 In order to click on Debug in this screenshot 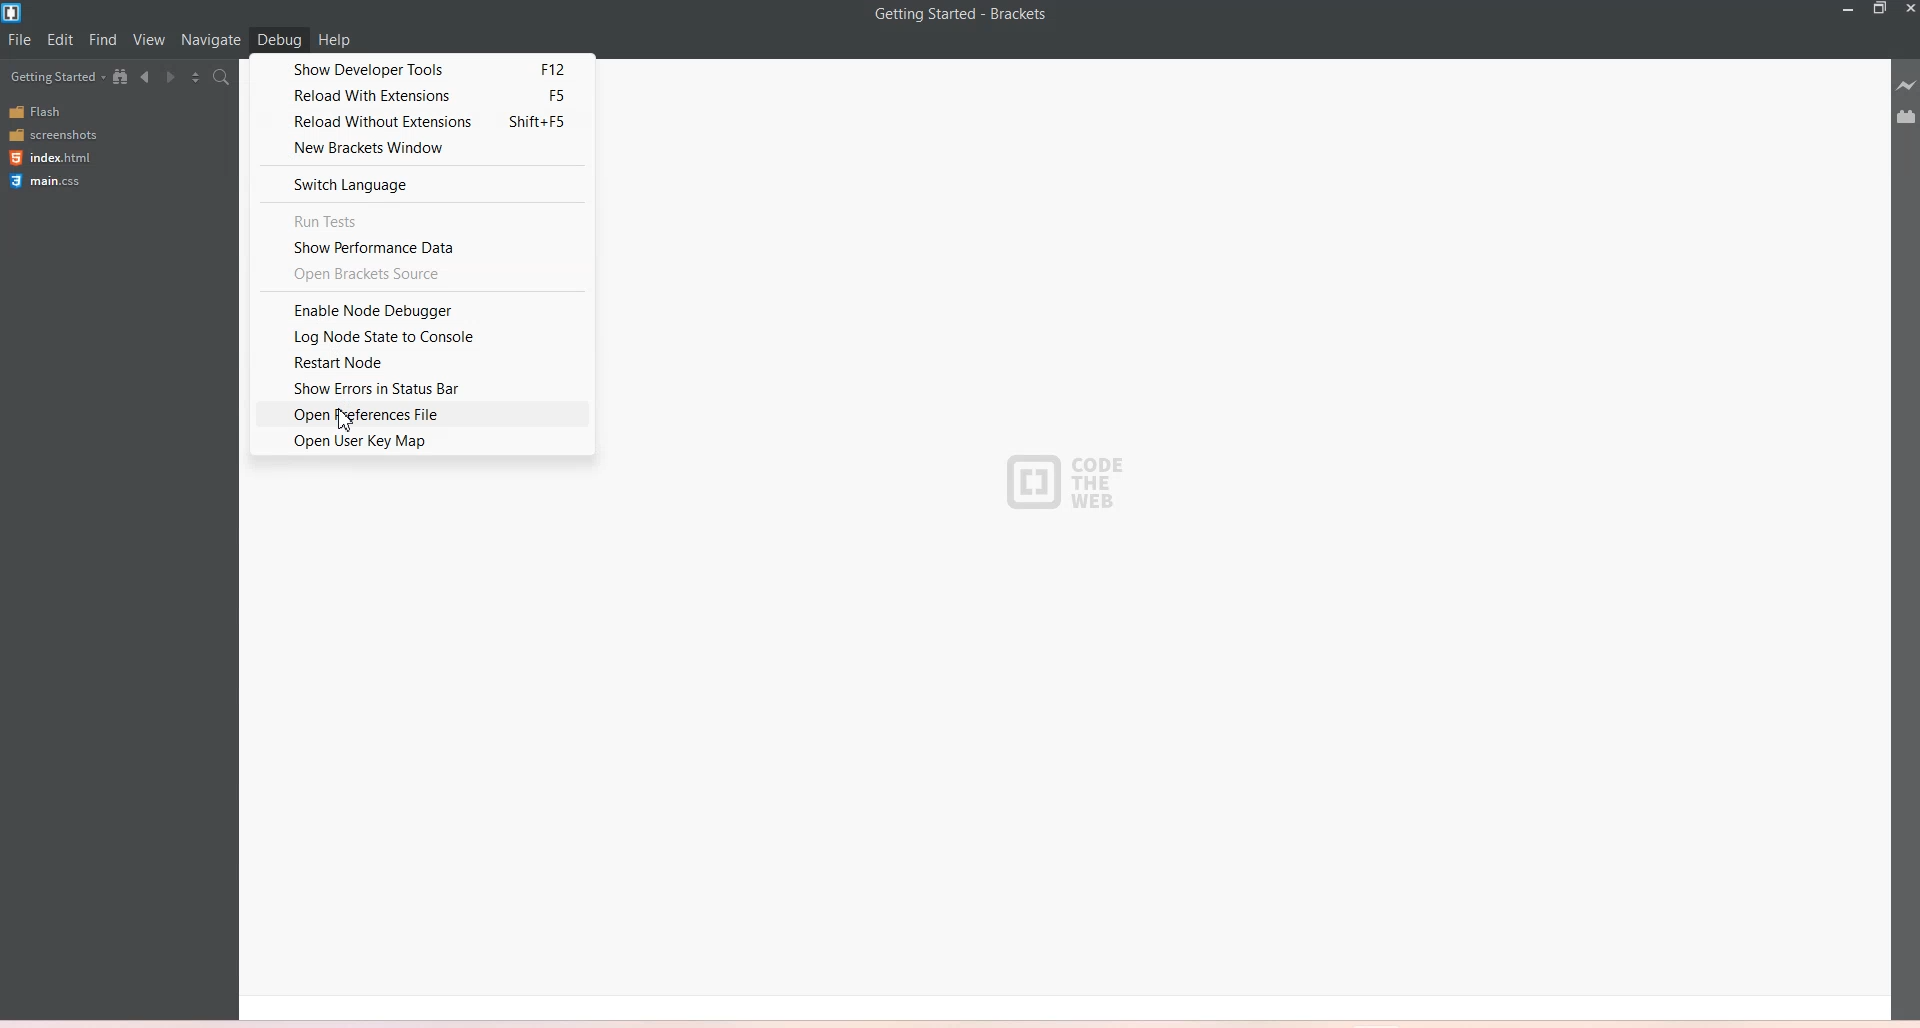, I will do `click(279, 40)`.